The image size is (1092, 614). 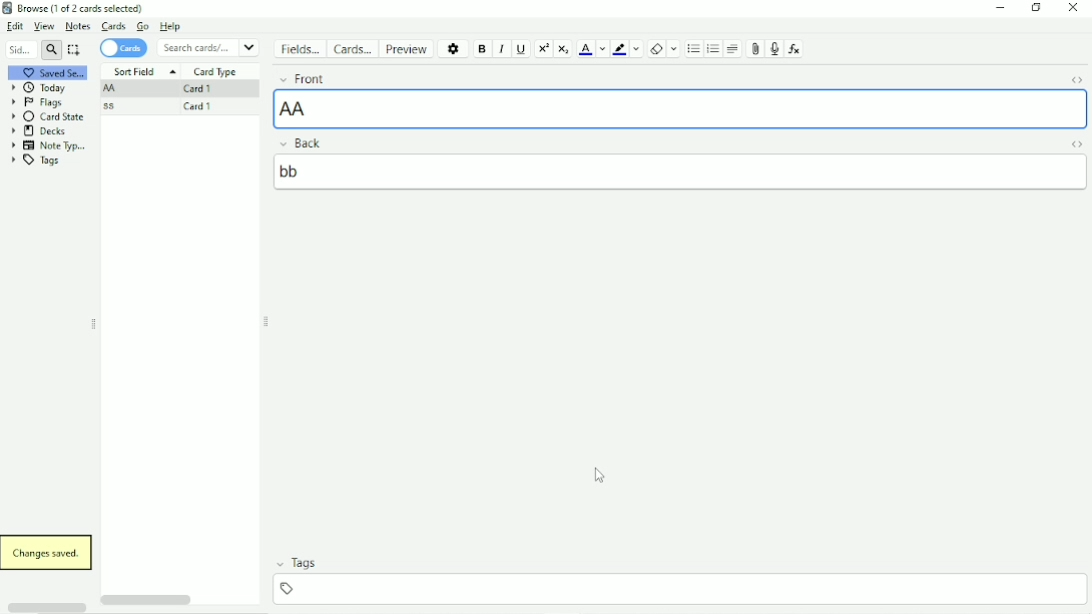 I want to click on bb, so click(x=682, y=173).